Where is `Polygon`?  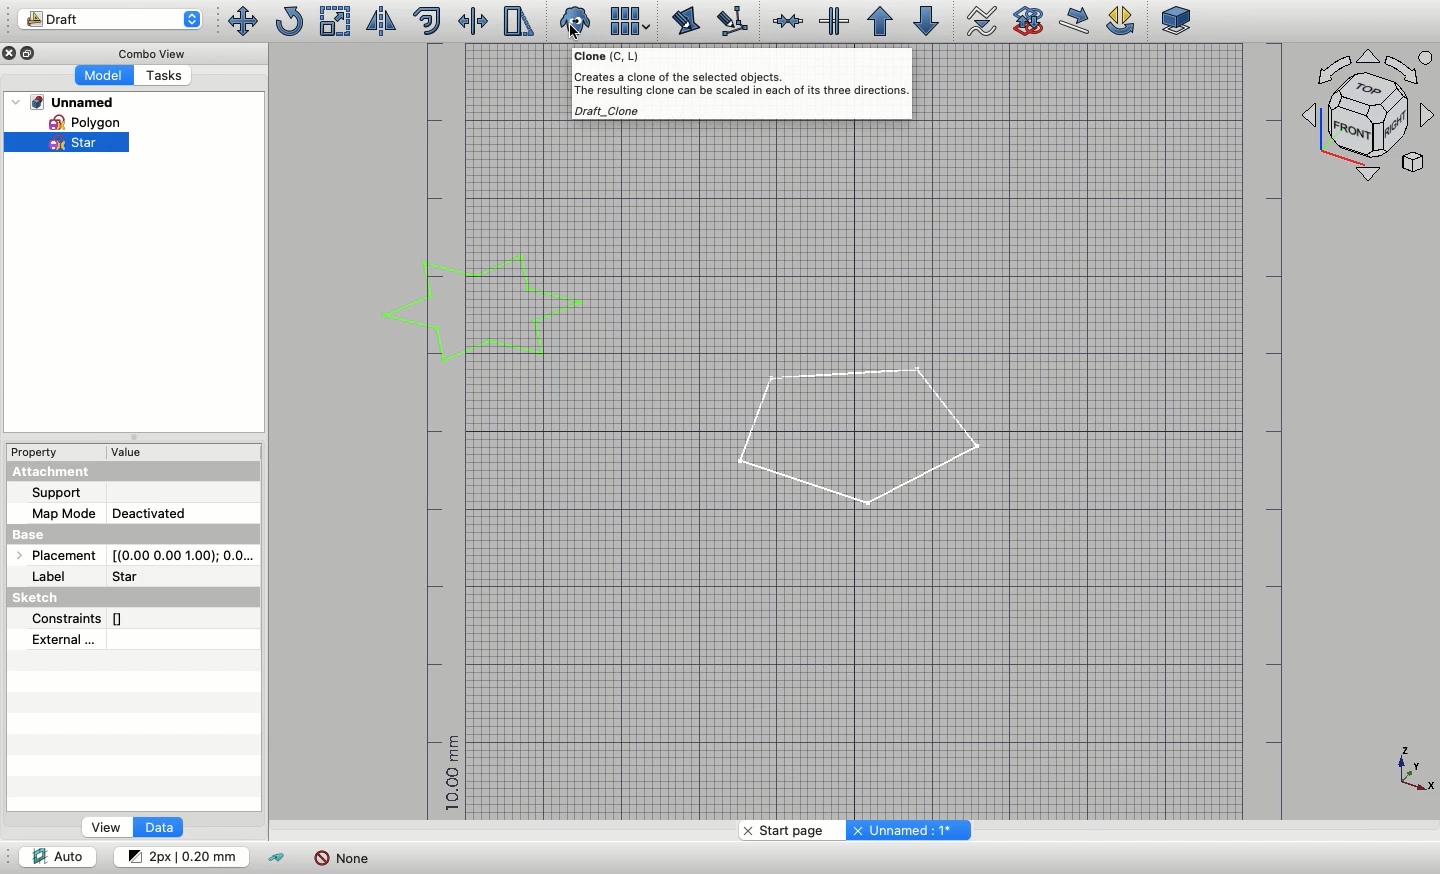
Polygon is located at coordinates (81, 122).